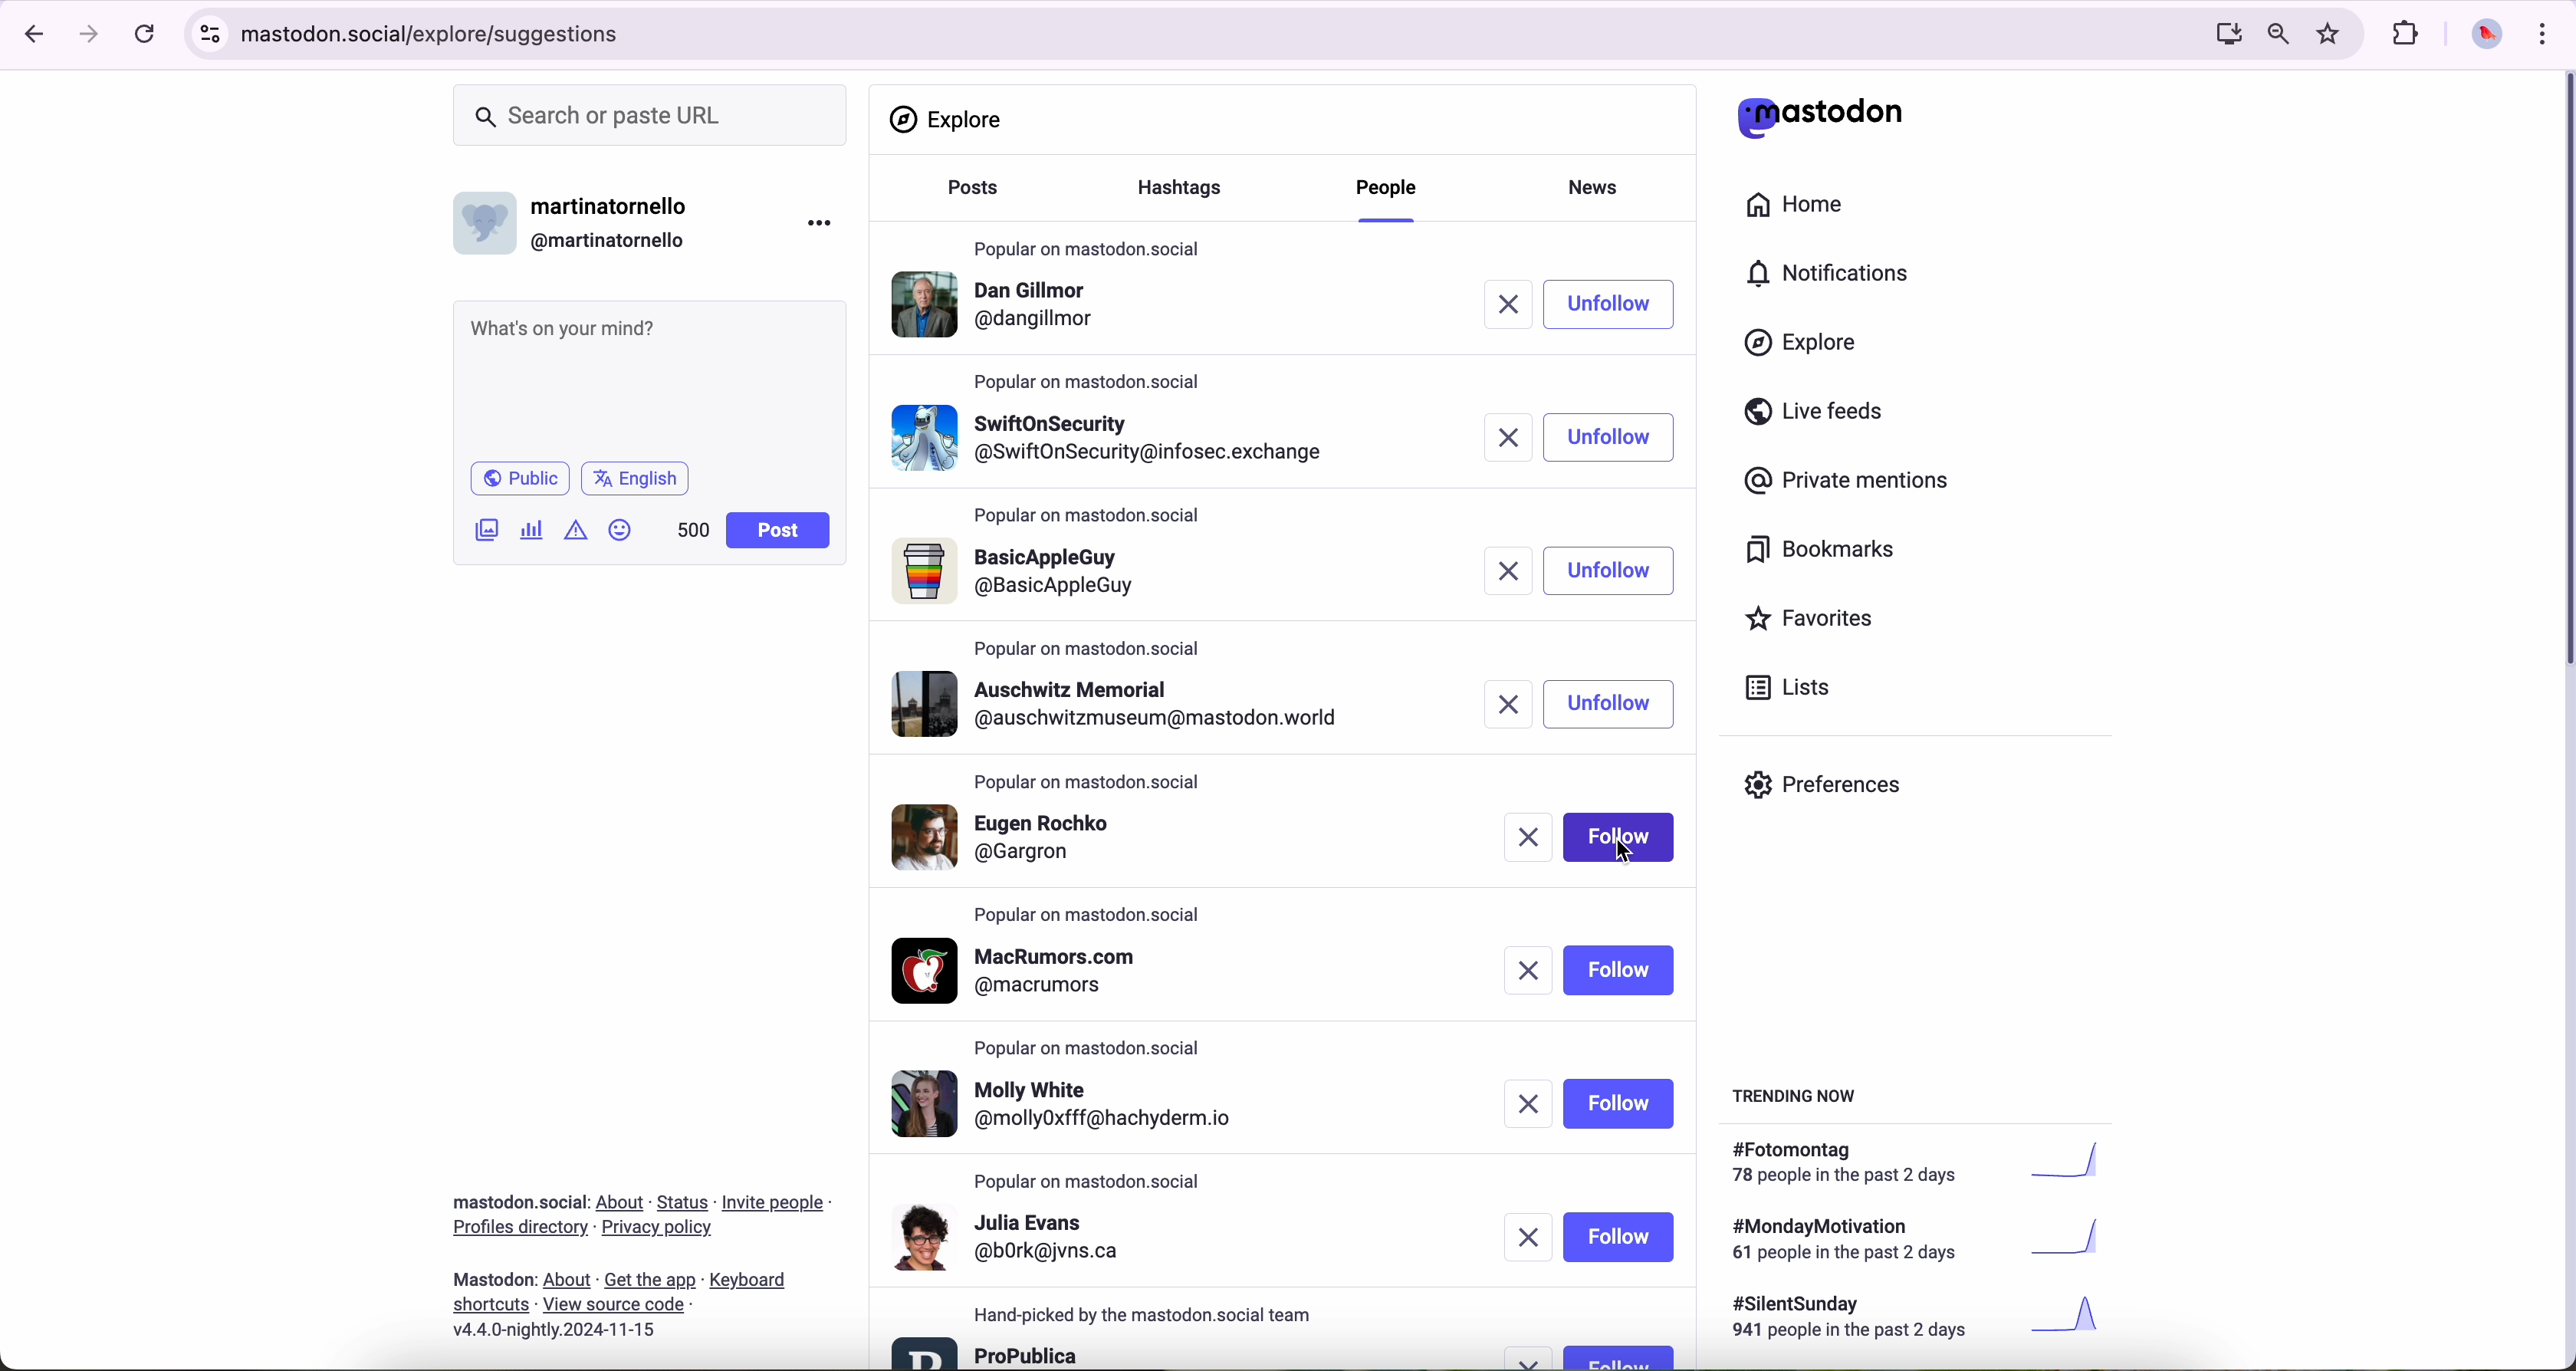 This screenshot has height=1371, width=2576. Describe the element at coordinates (1624, 849) in the screenshot. I see `cursor` at that location.